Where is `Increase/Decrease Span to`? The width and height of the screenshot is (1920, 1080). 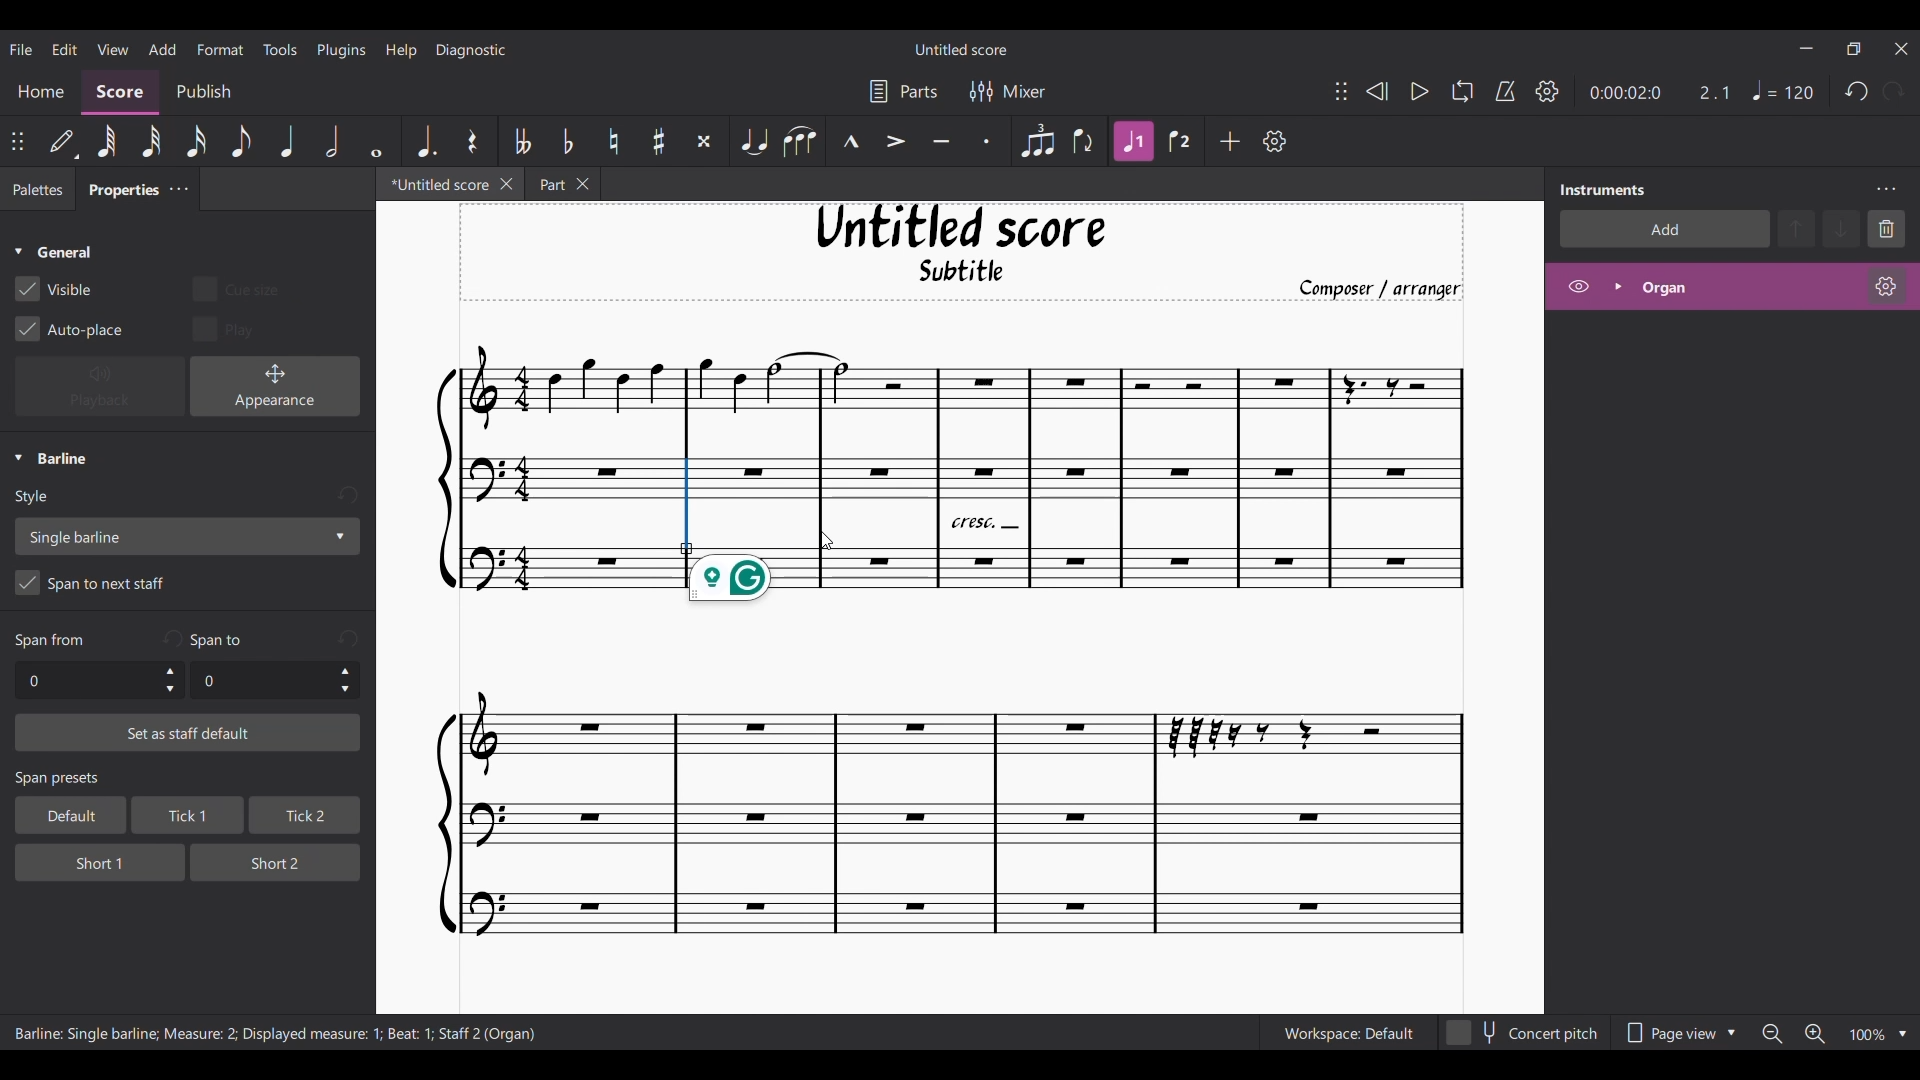 Increase/Decrease Span to is located at coordinates (345, 681).